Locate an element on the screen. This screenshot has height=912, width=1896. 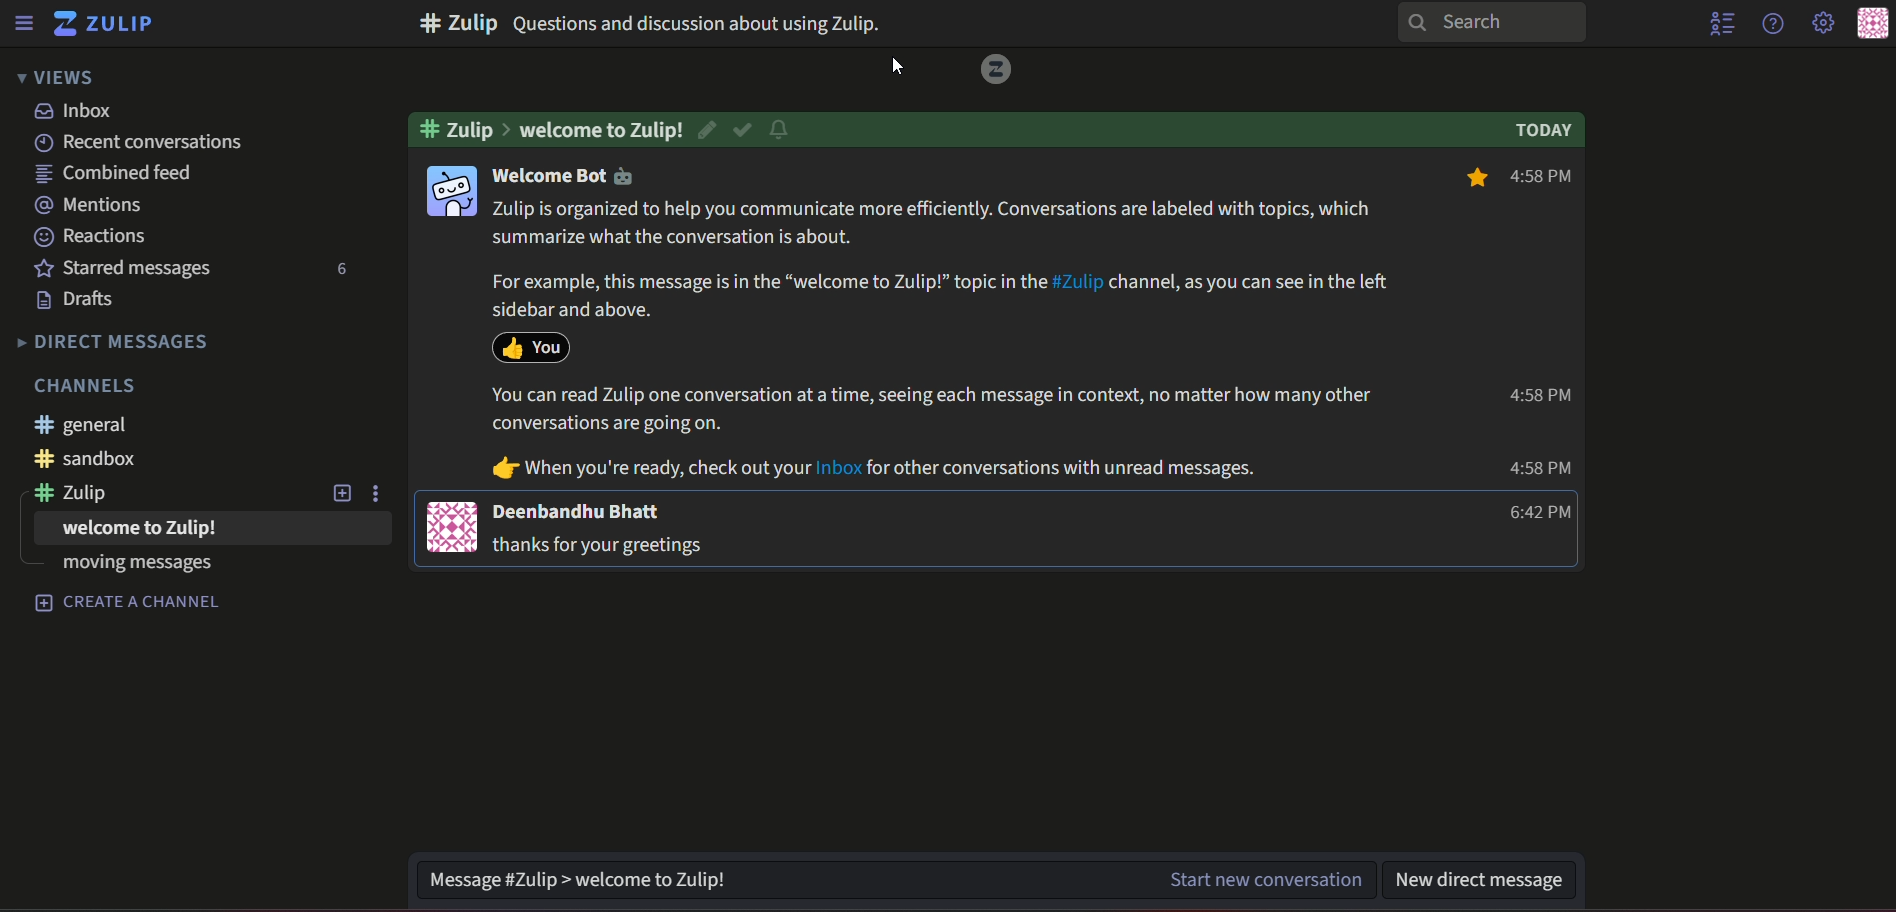
resolved is located at coordinates (742, 128).